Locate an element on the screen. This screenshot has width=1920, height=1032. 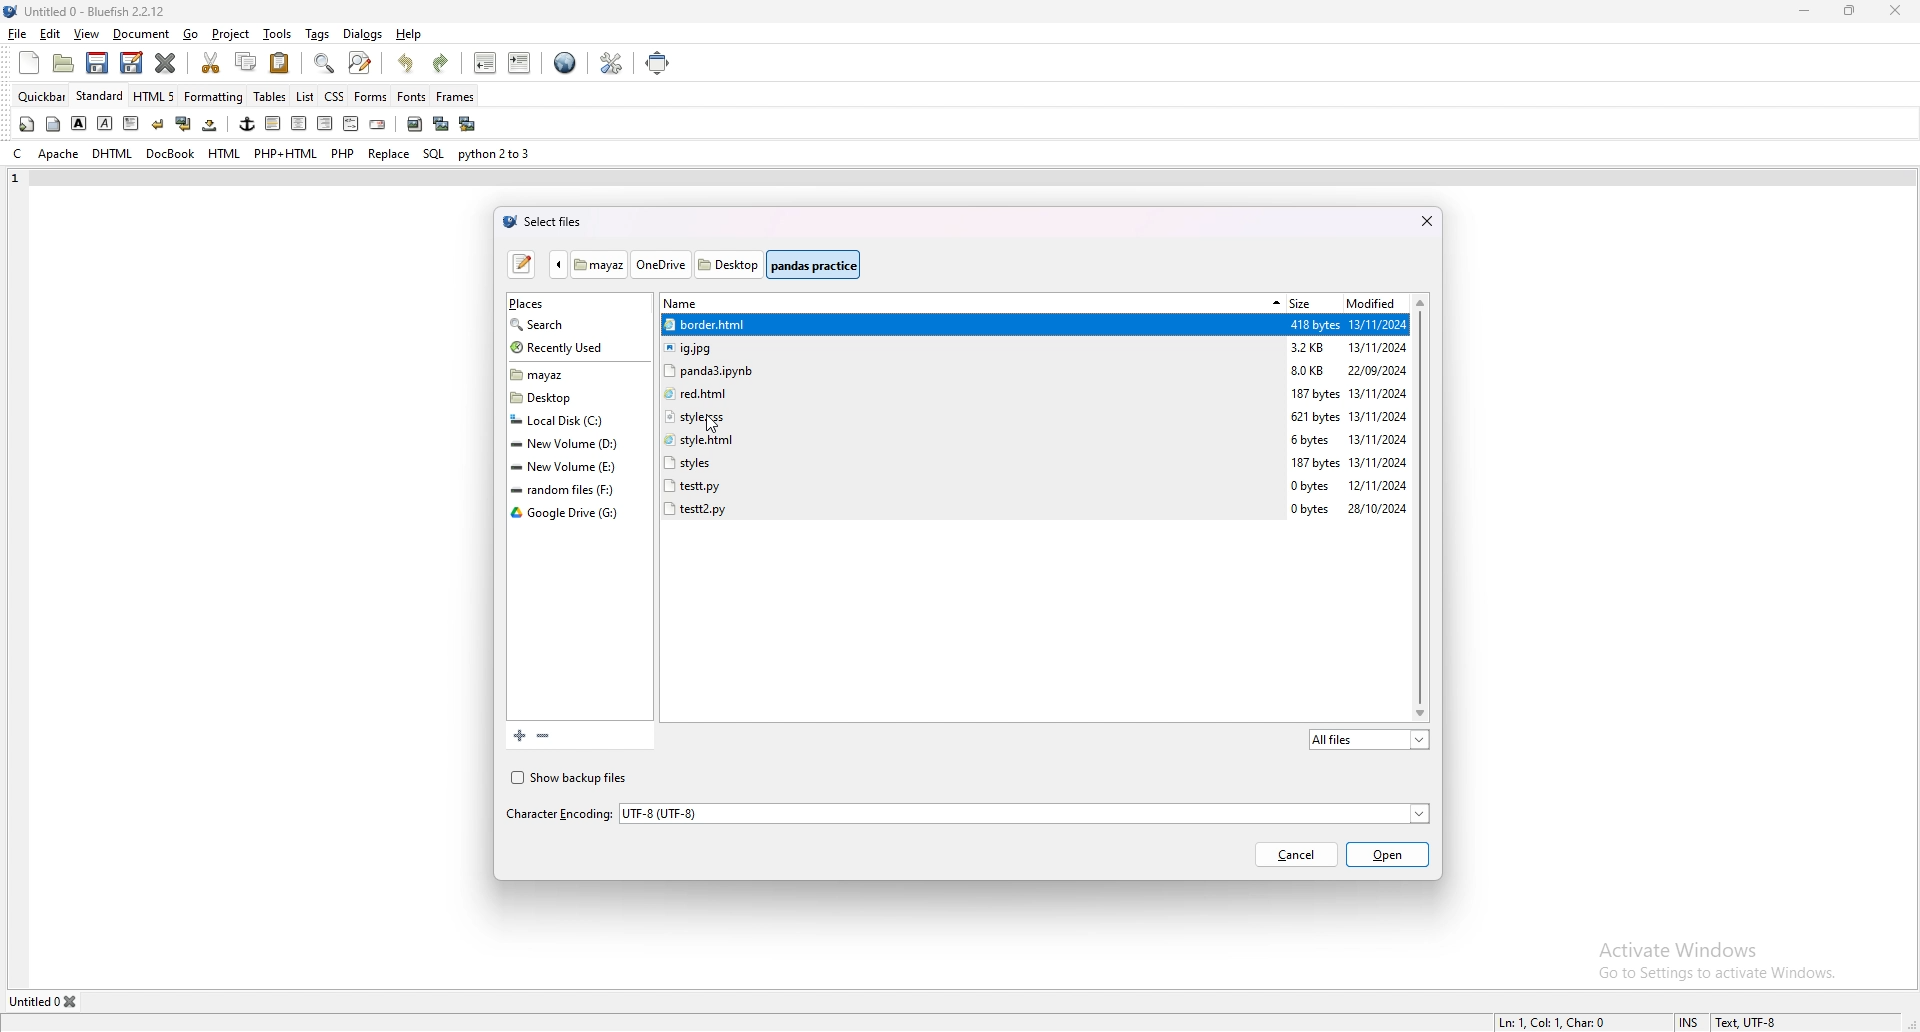
3.2KB is located at coordinates (1313, 349).